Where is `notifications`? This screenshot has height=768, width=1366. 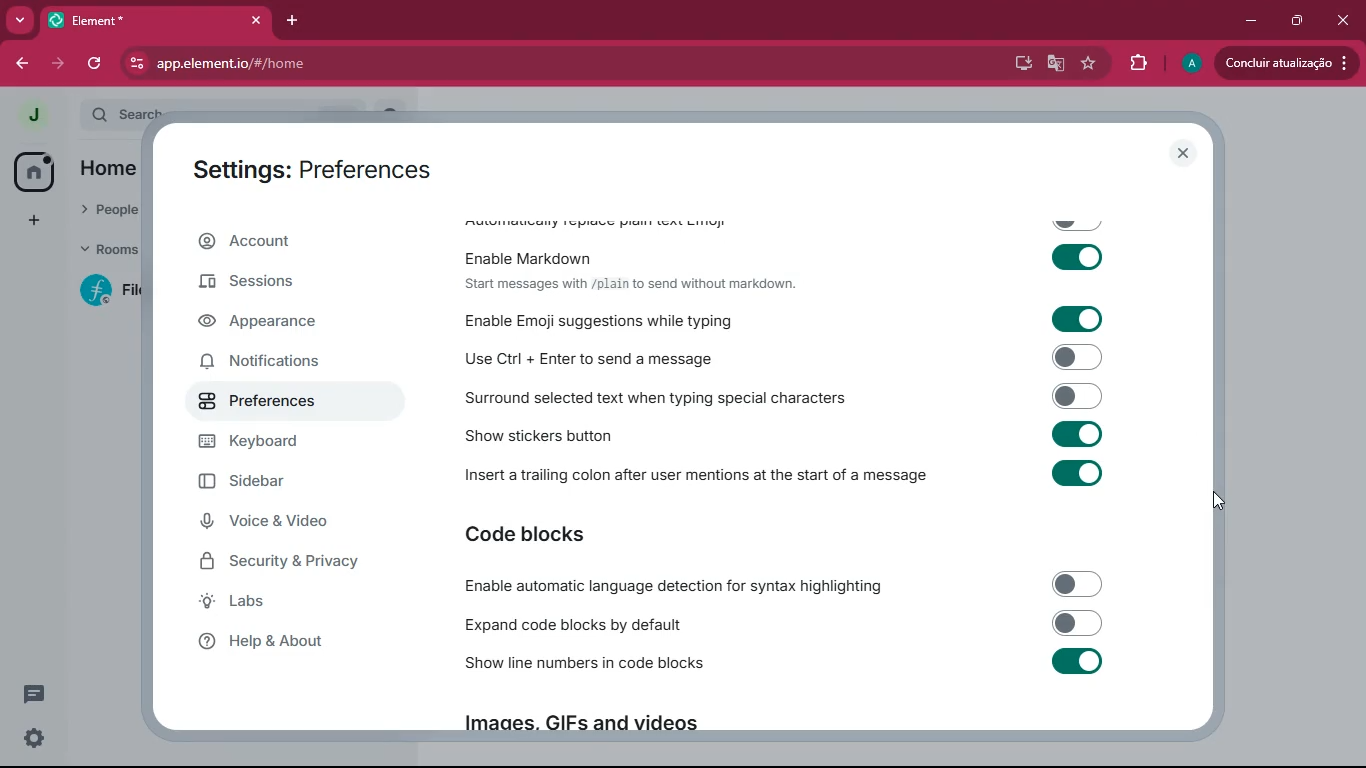
notifications is located at coordinates (285, 365).